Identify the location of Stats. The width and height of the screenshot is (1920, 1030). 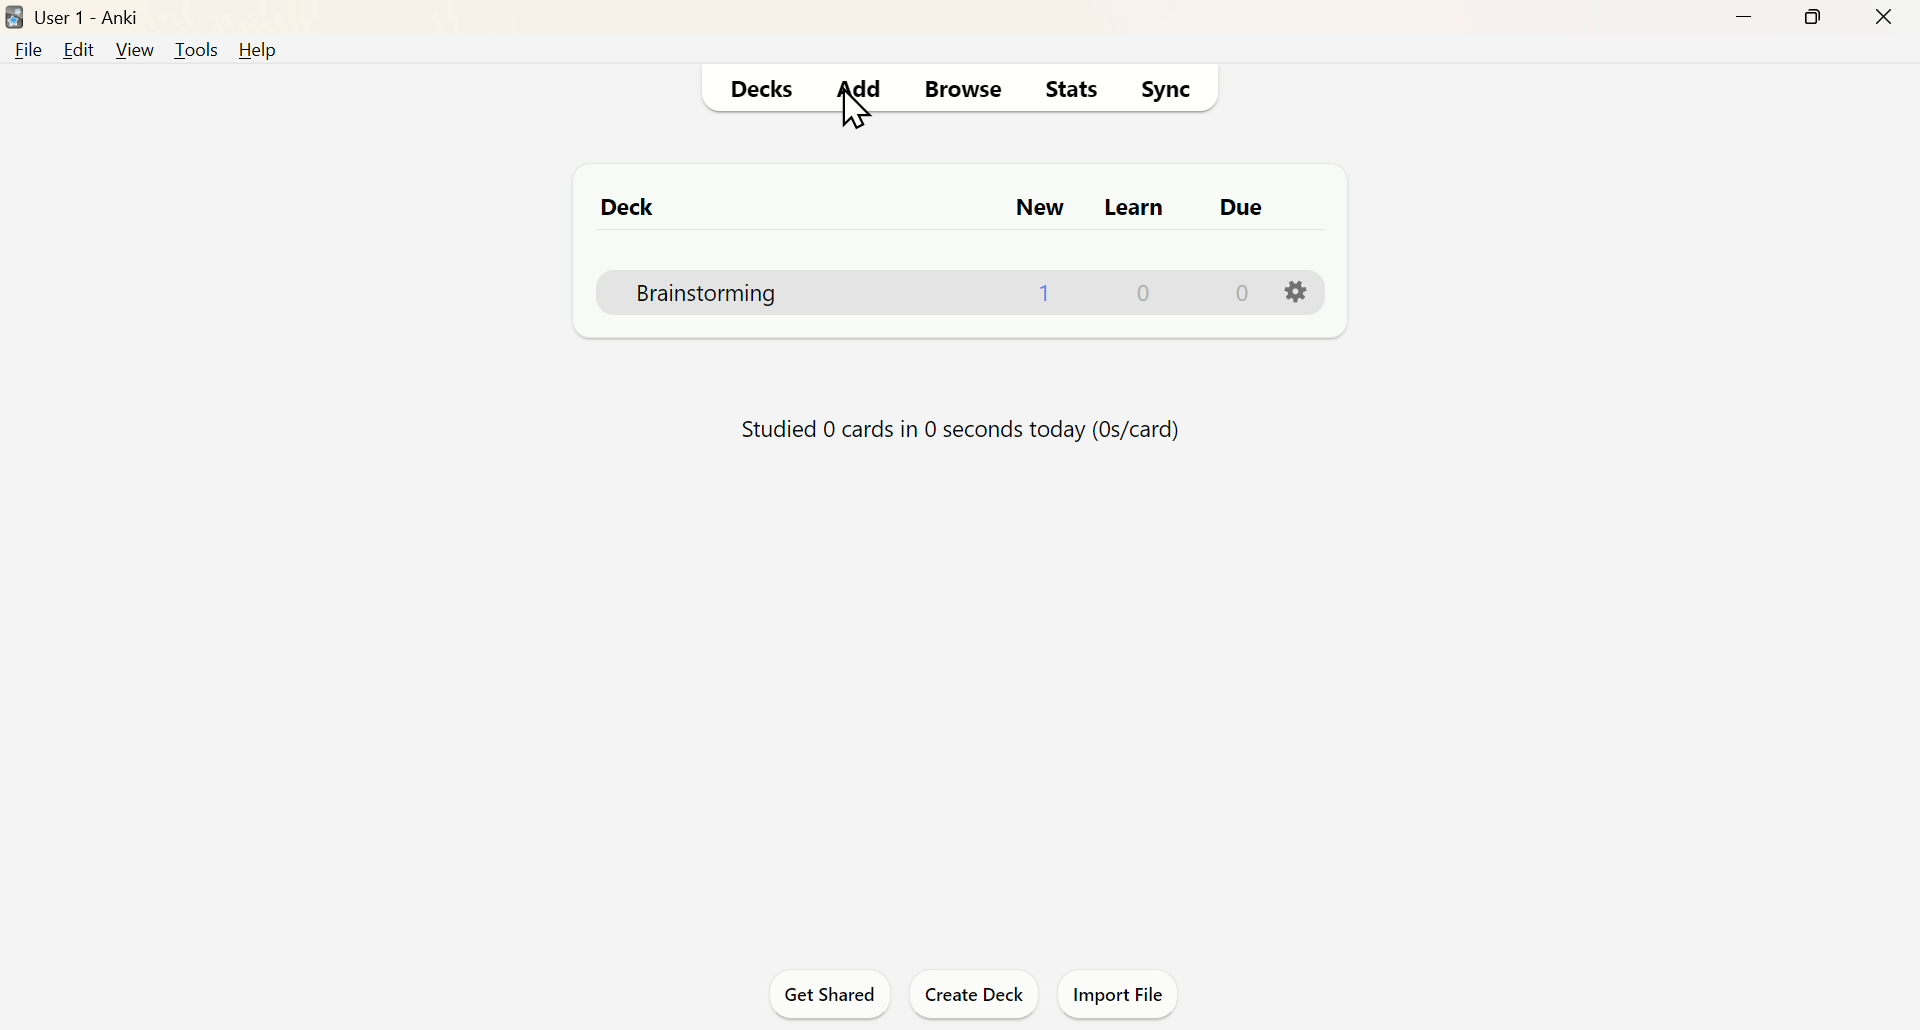
(1074, 86).